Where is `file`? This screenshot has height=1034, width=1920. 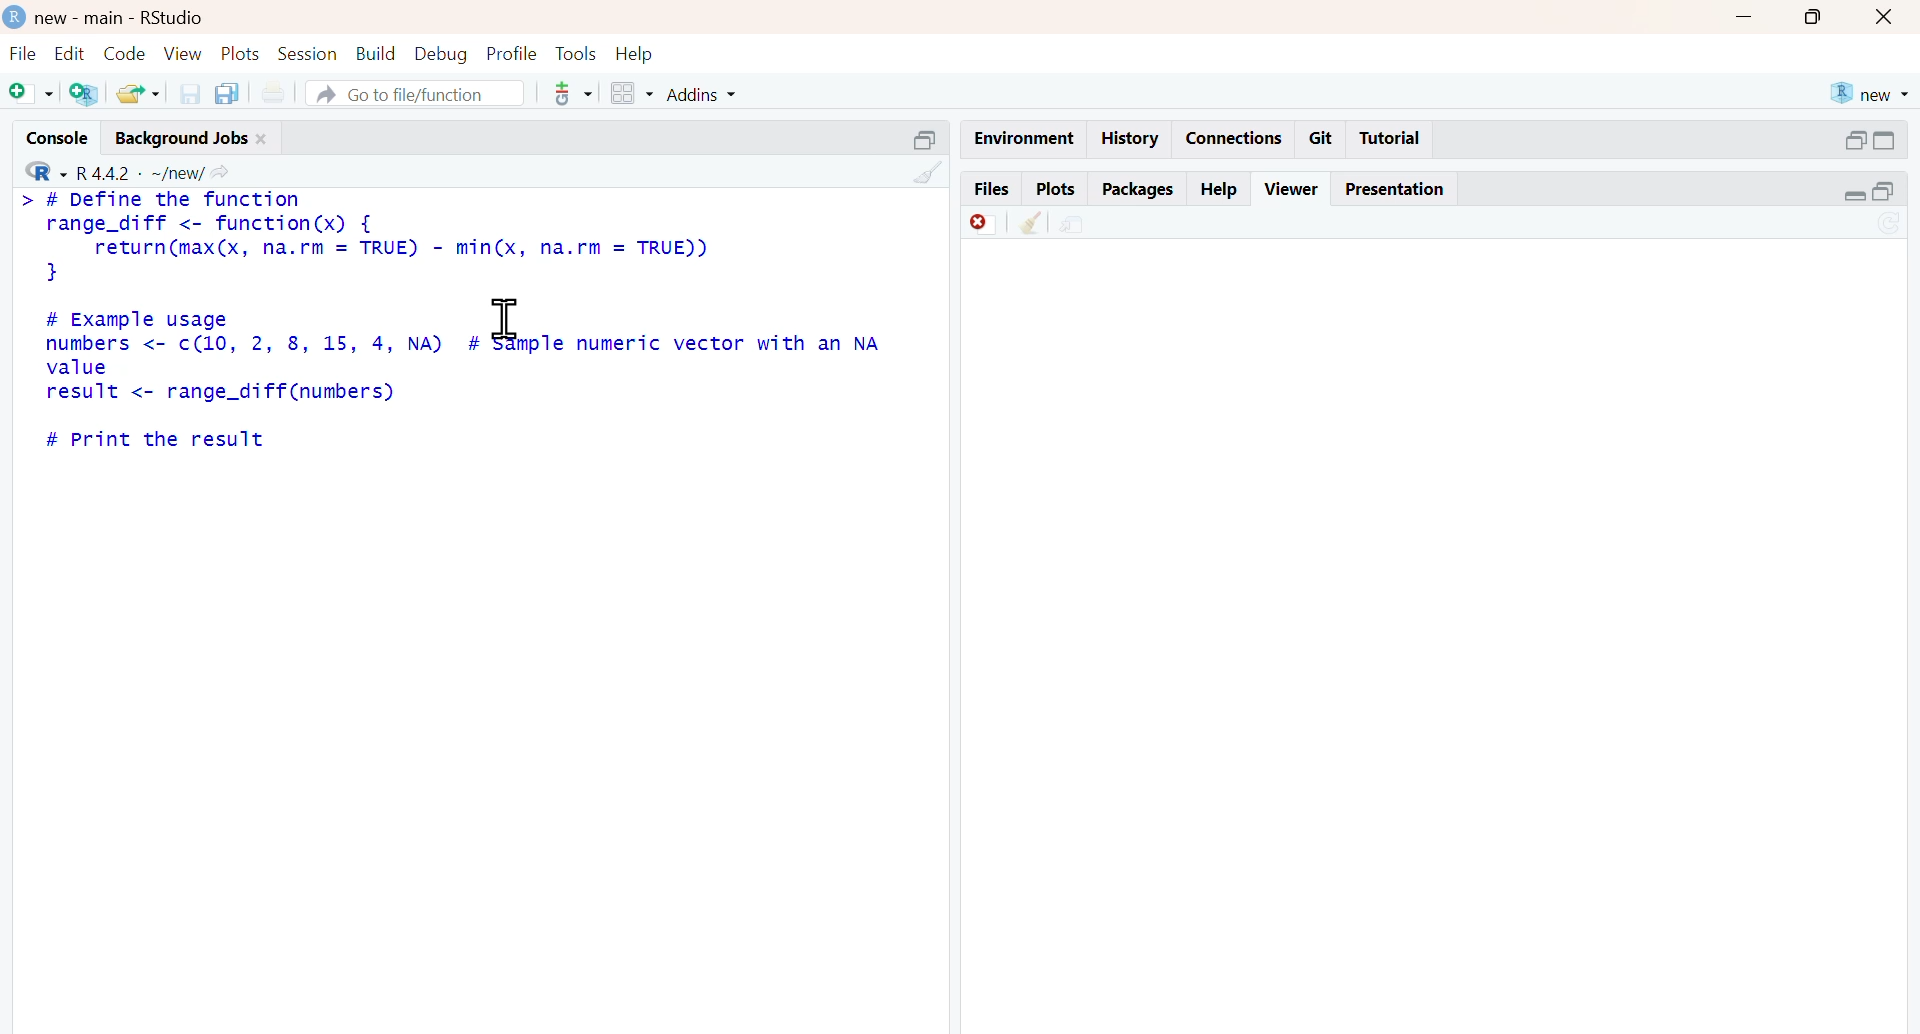
file is located at coordinates (24, 53).